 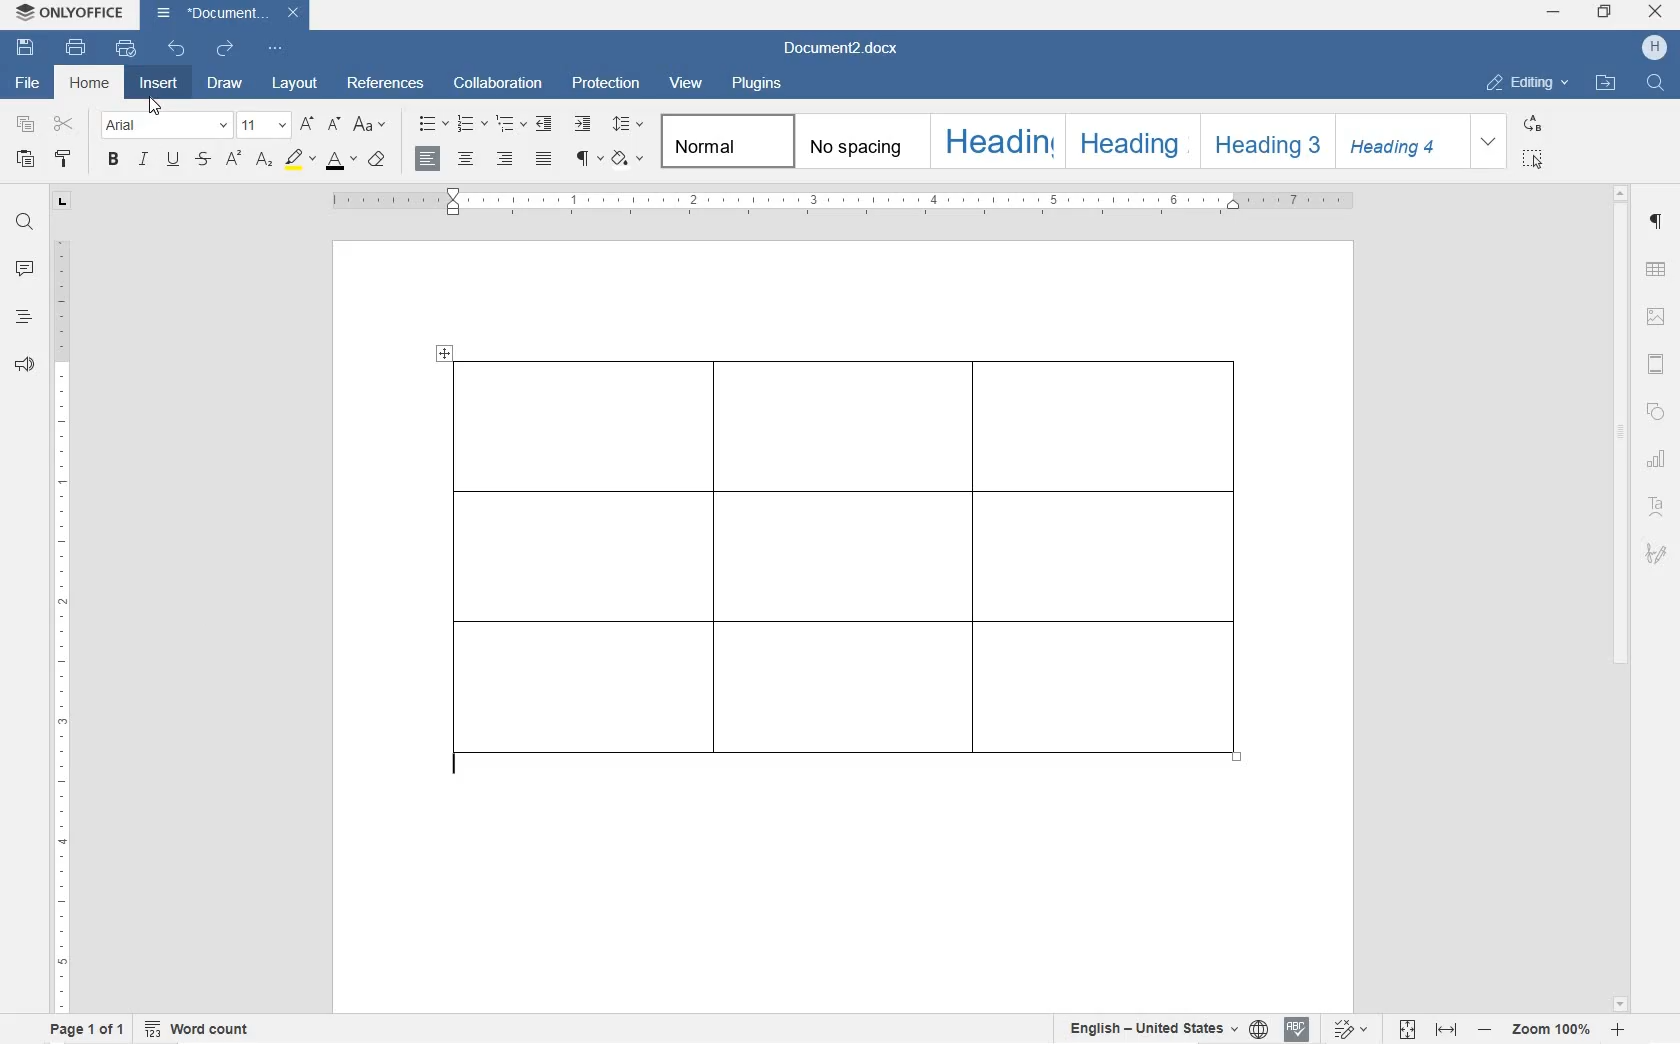 I want to click on textart, so click(x=1655, y=503).